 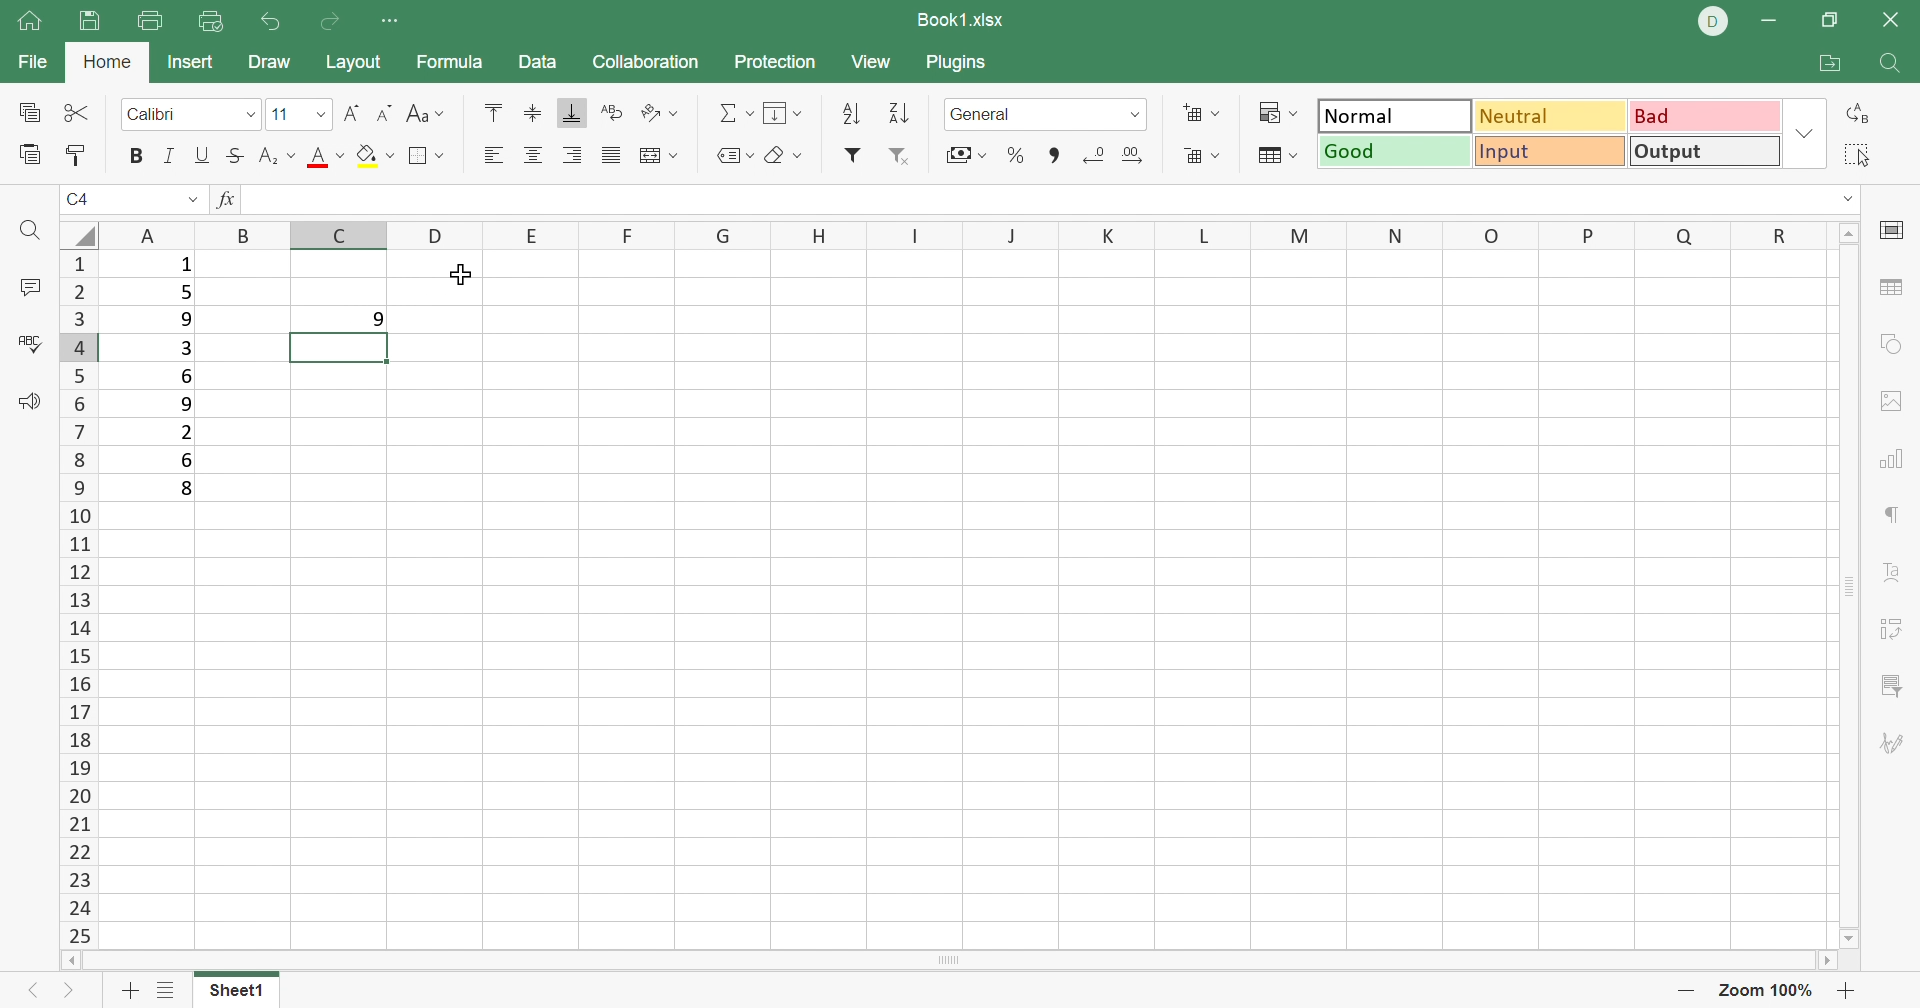 I want to click on Find, so click(x=1892, y=67).